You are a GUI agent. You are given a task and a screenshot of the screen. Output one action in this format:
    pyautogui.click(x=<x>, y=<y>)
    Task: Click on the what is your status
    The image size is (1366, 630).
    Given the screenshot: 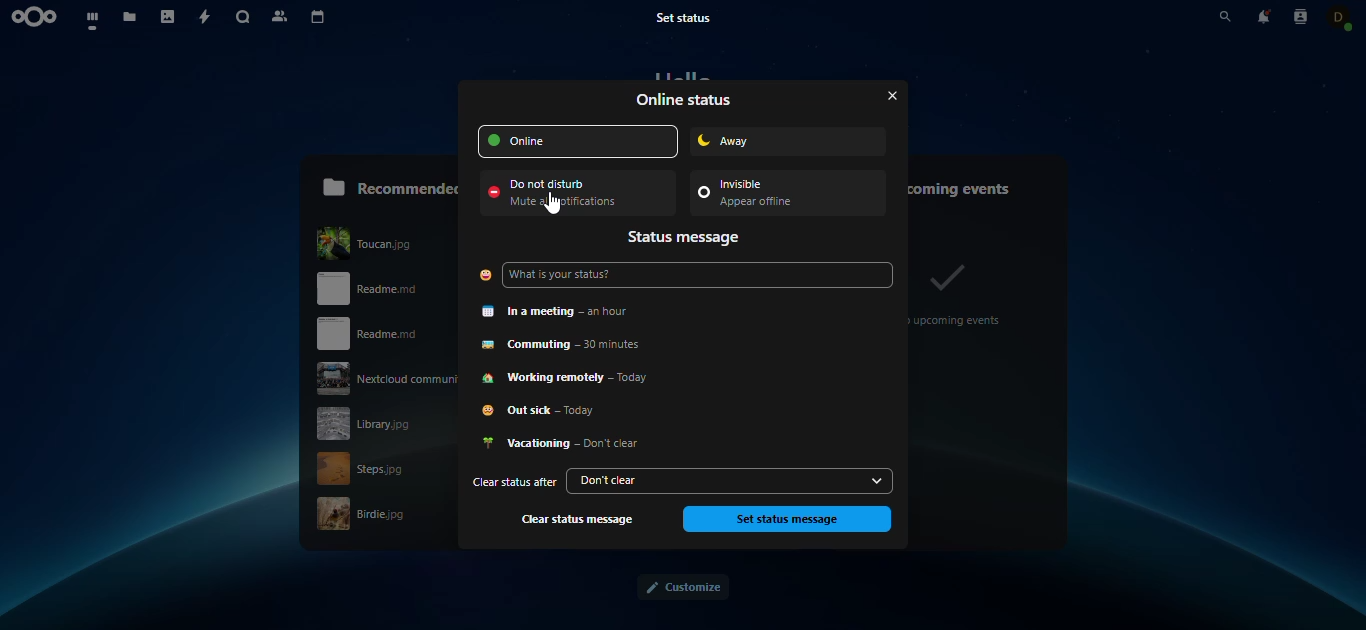 What is the action you would take?
    pyautogui.click(x=574, y=277)
    